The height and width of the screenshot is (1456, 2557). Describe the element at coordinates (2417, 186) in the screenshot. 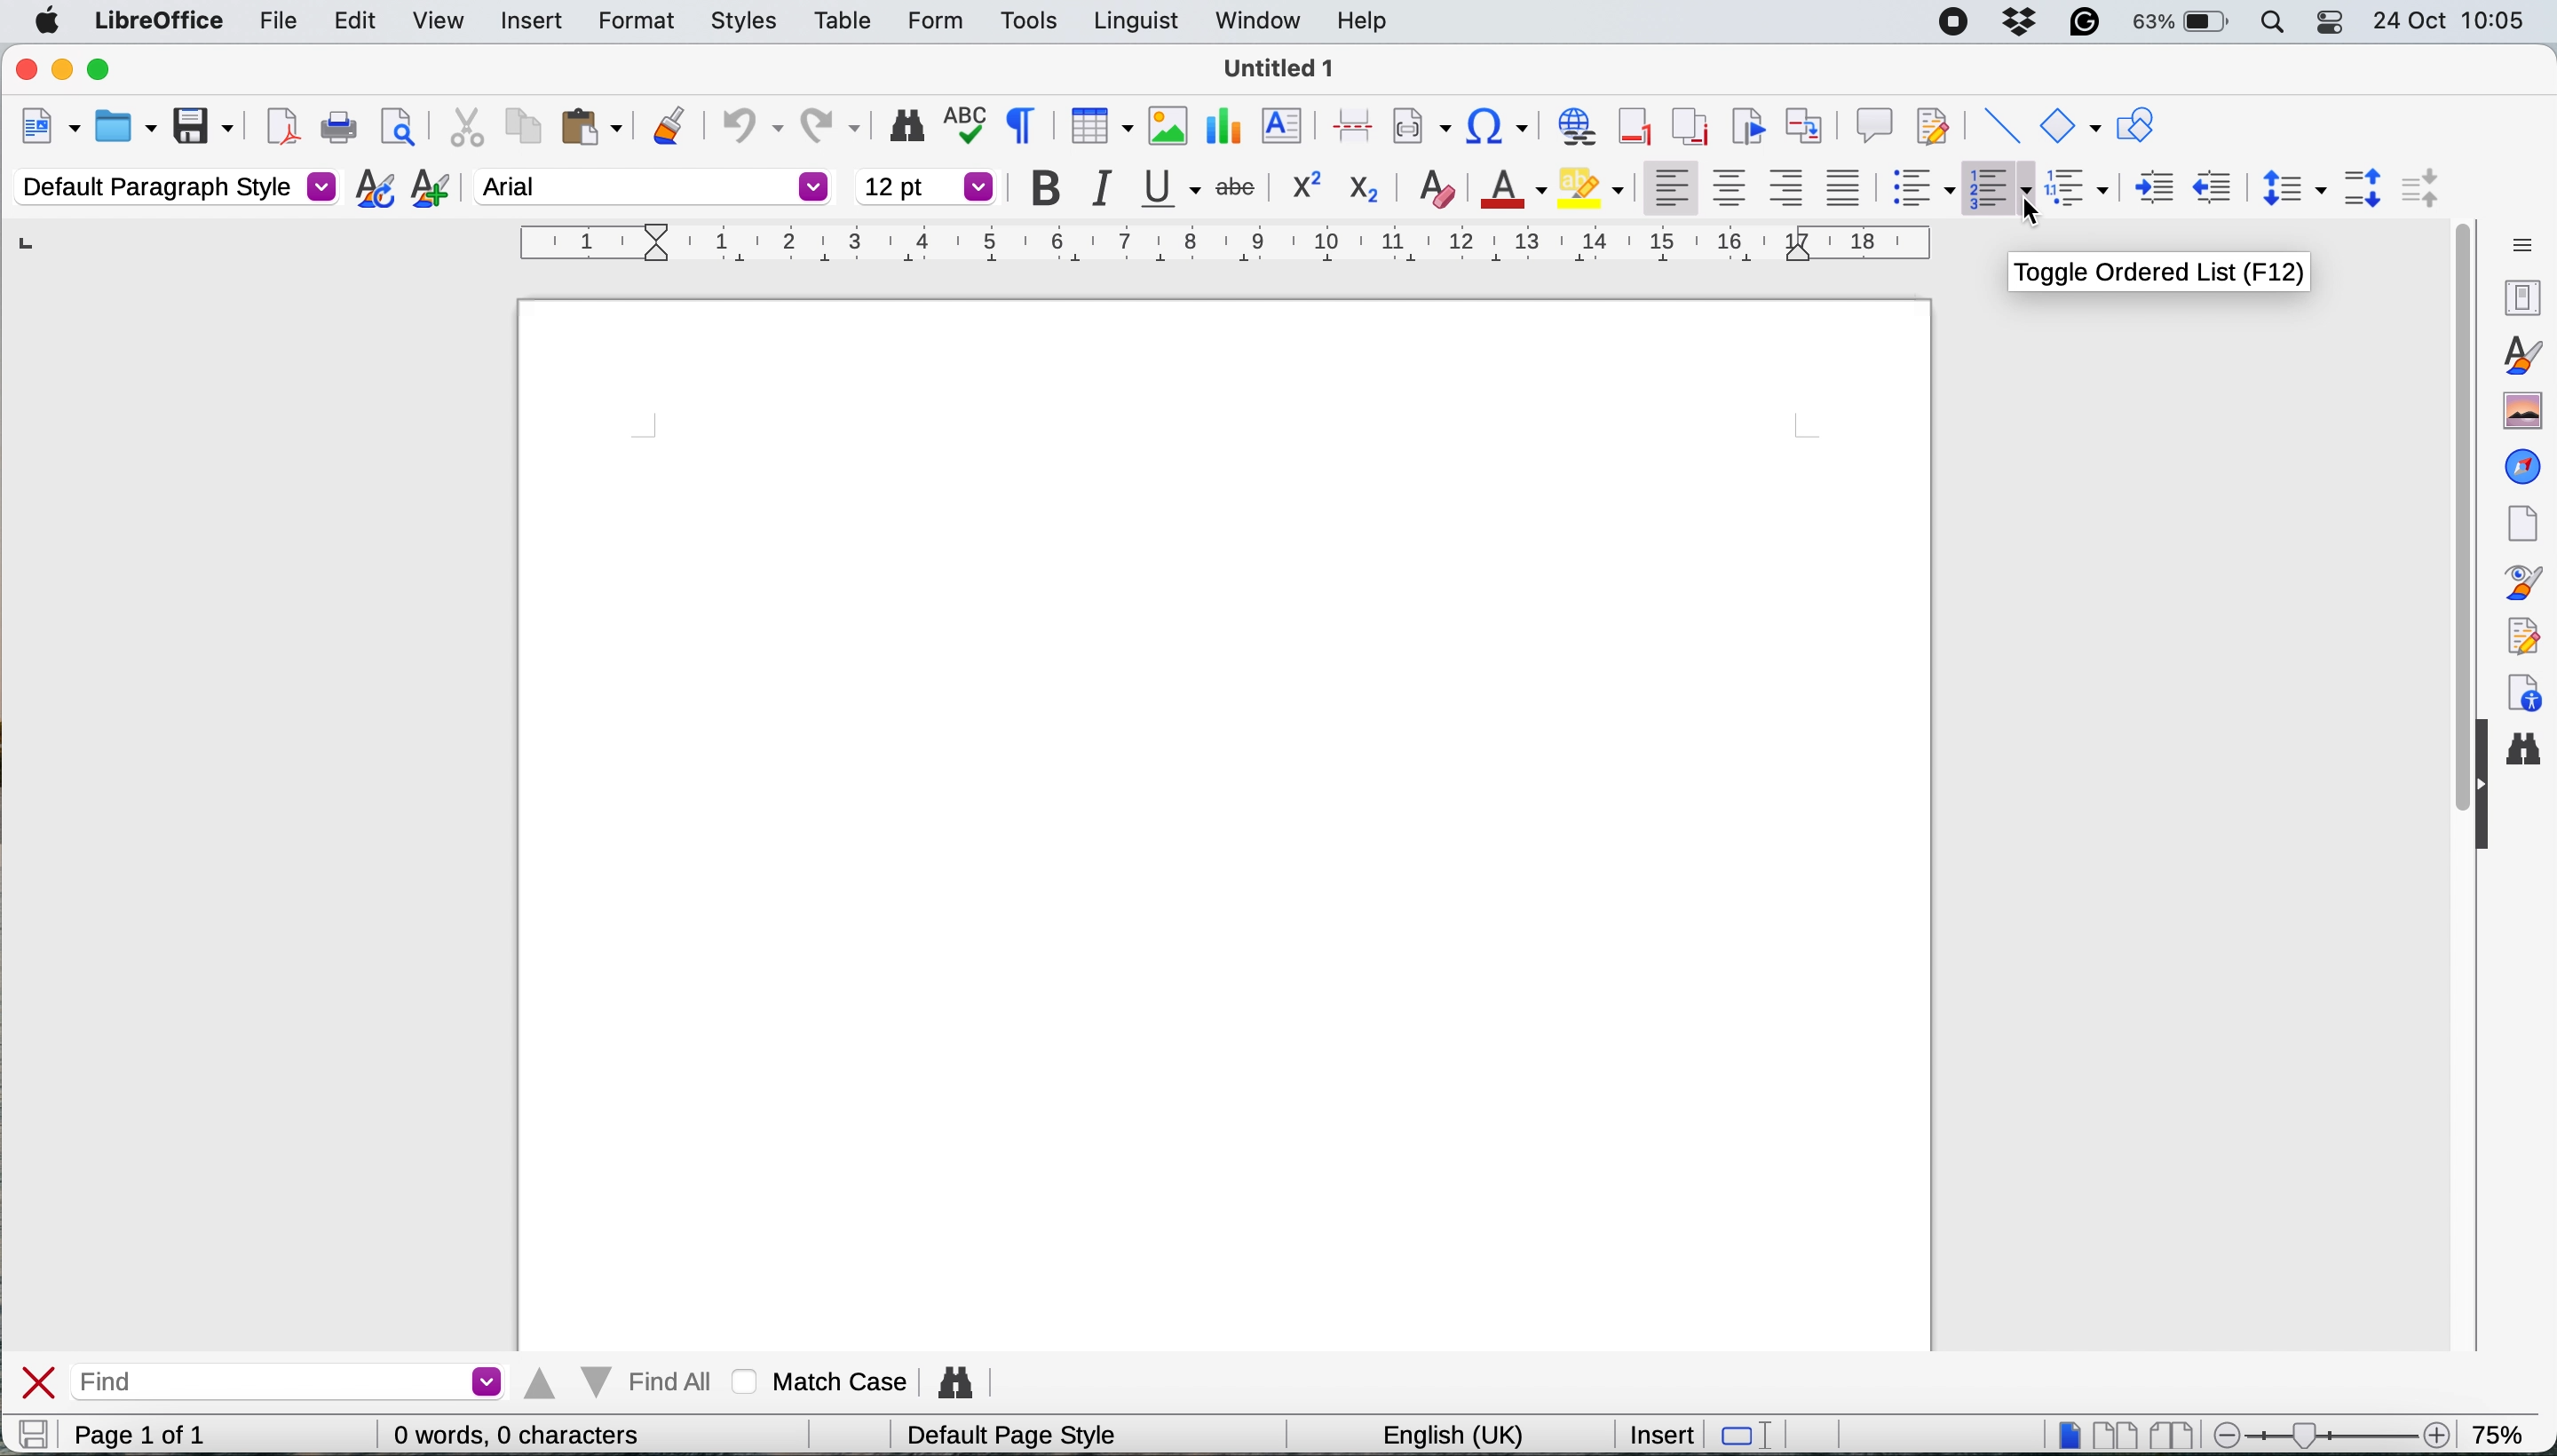

I see `decrease paragraph spacing` at that location.